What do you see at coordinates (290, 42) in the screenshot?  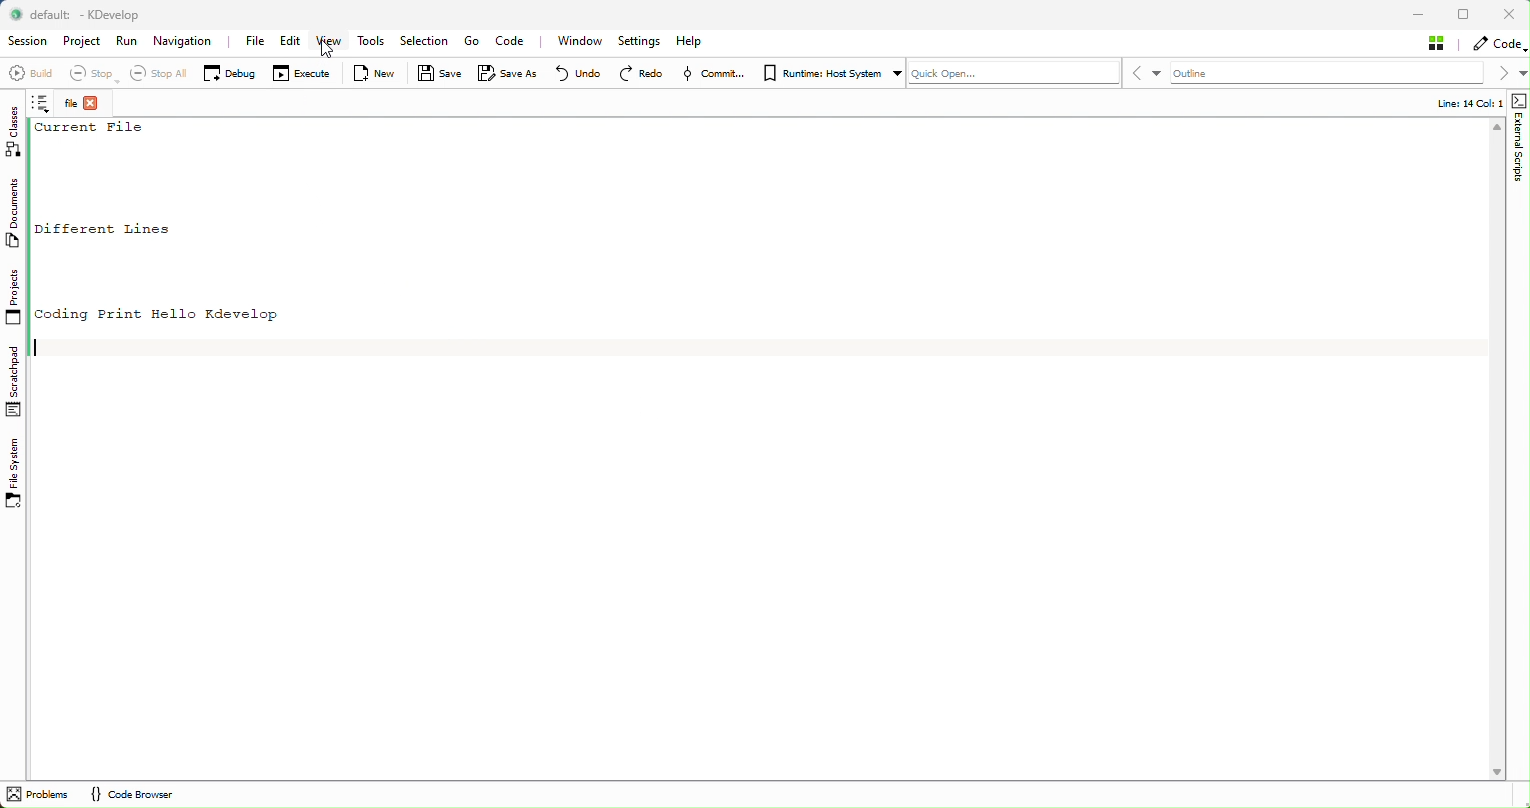 I see `Edit` at bounding box center [290, 42].